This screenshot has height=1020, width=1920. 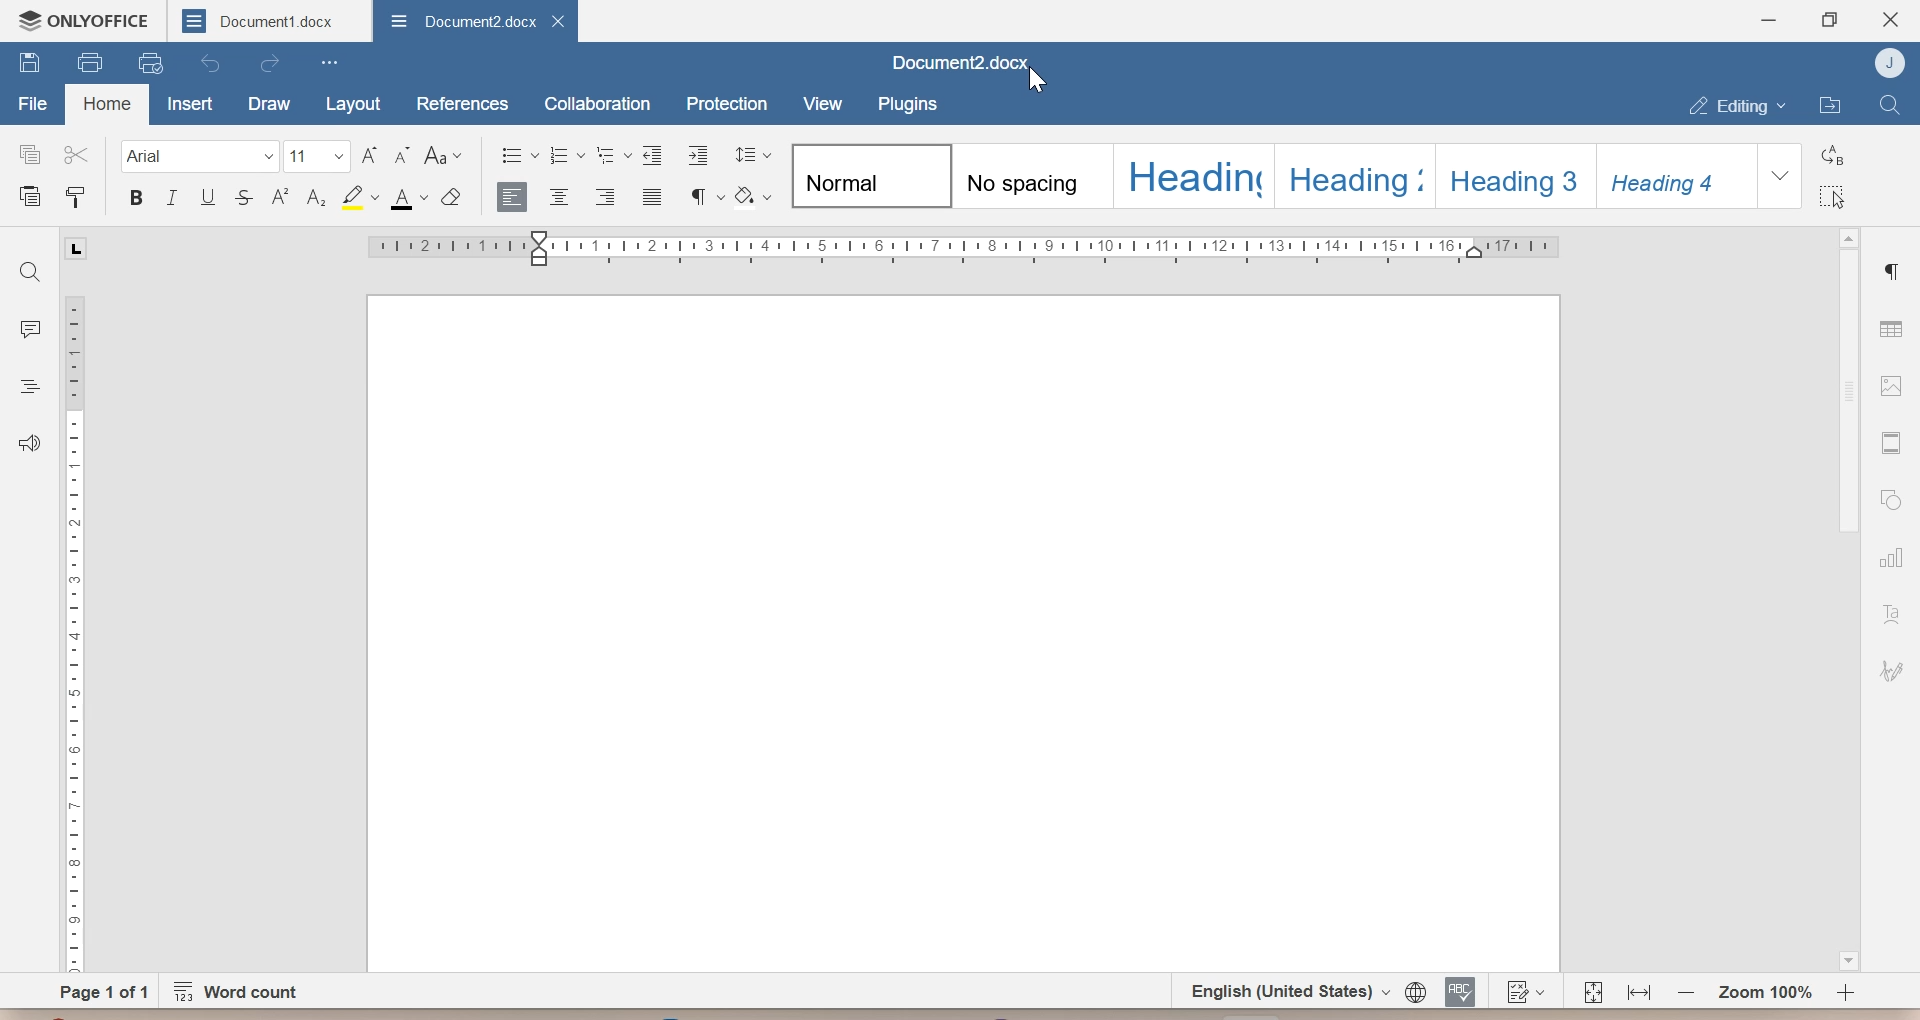 I want to click on Heading 4, so click(x=1675, y=175).